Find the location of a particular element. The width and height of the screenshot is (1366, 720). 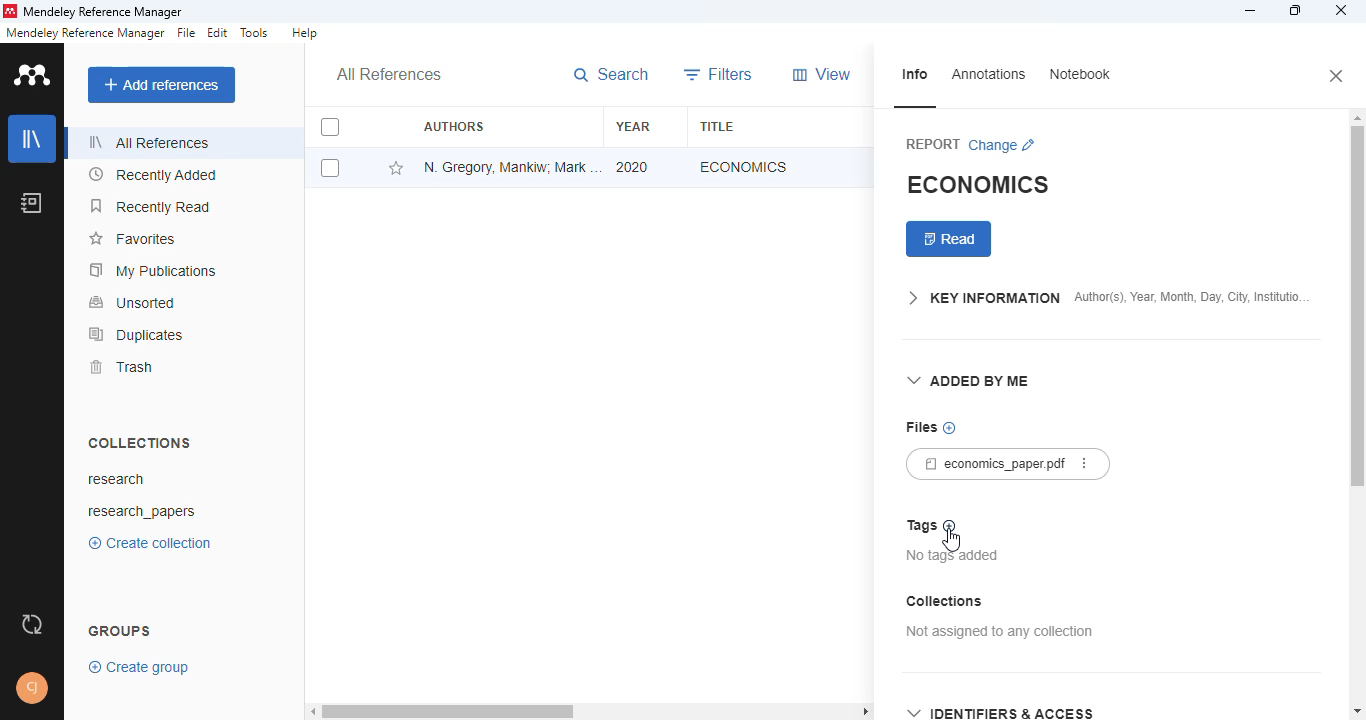

all references is located at coordinates (145, 142).